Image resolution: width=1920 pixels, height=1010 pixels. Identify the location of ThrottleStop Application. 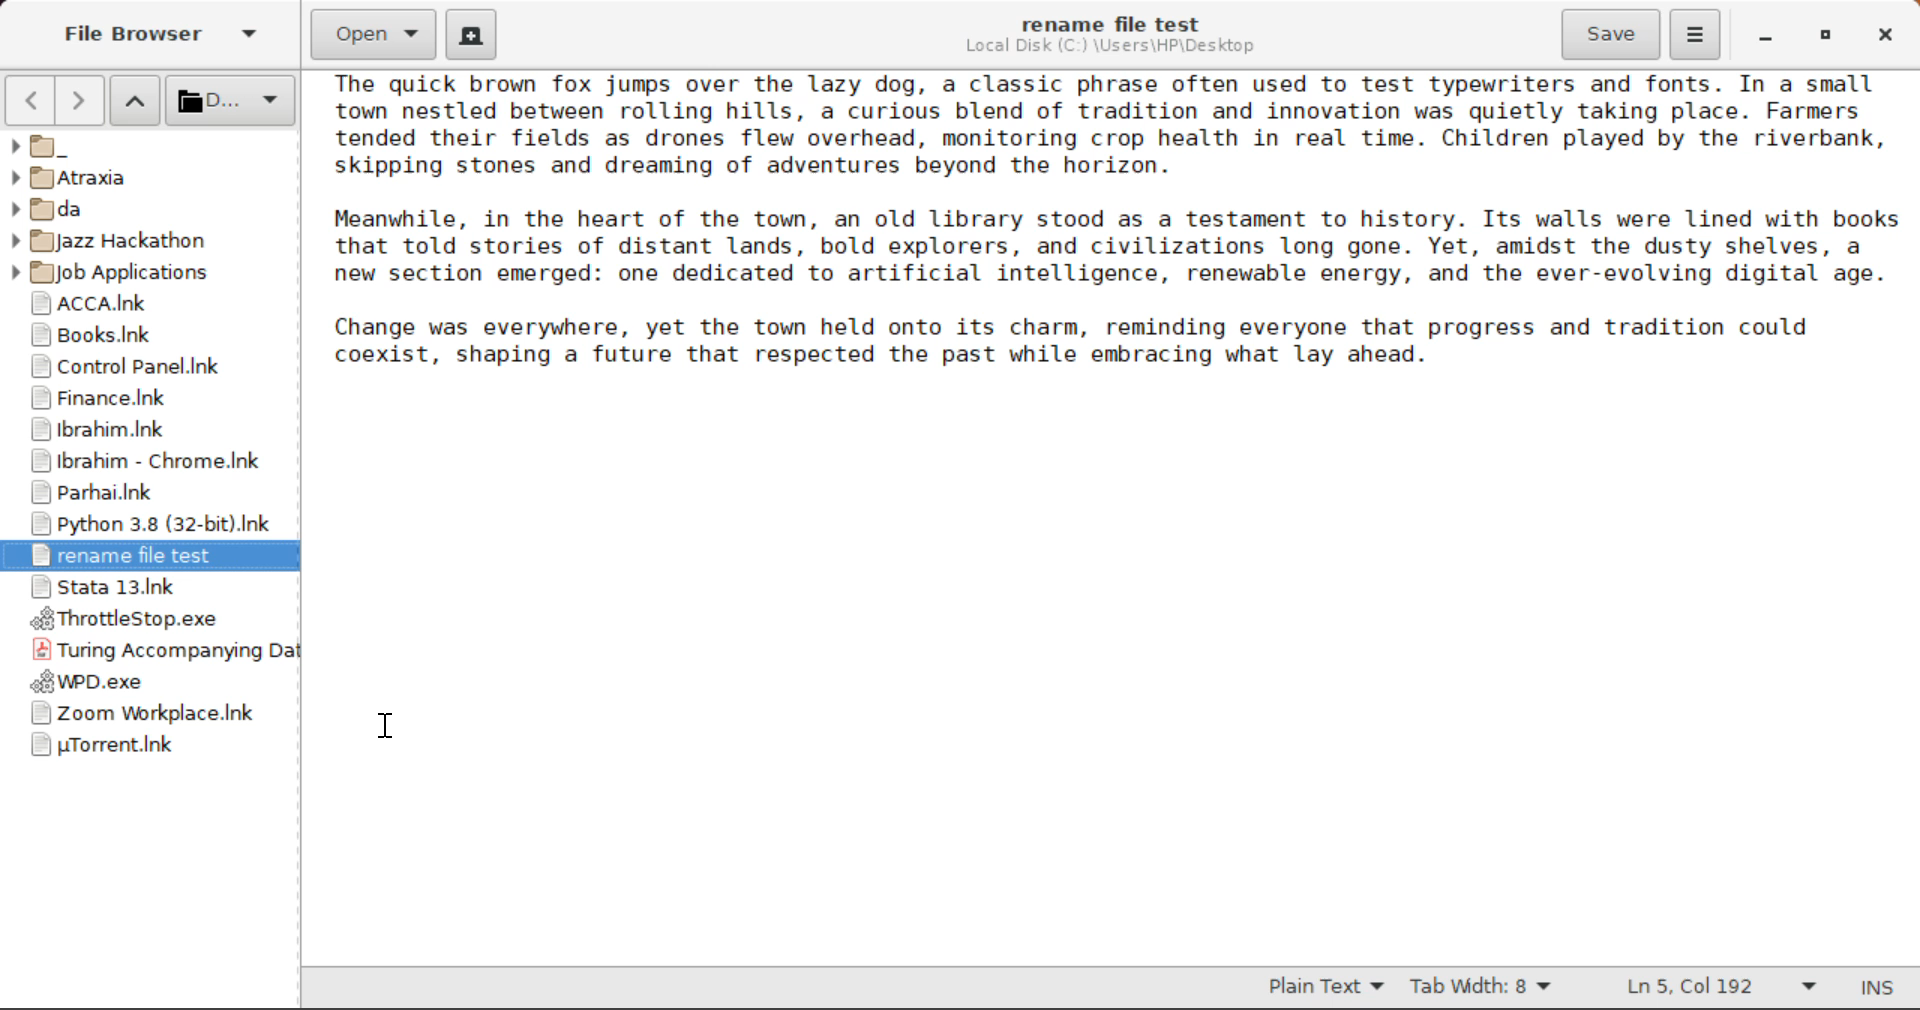
(144, 620).